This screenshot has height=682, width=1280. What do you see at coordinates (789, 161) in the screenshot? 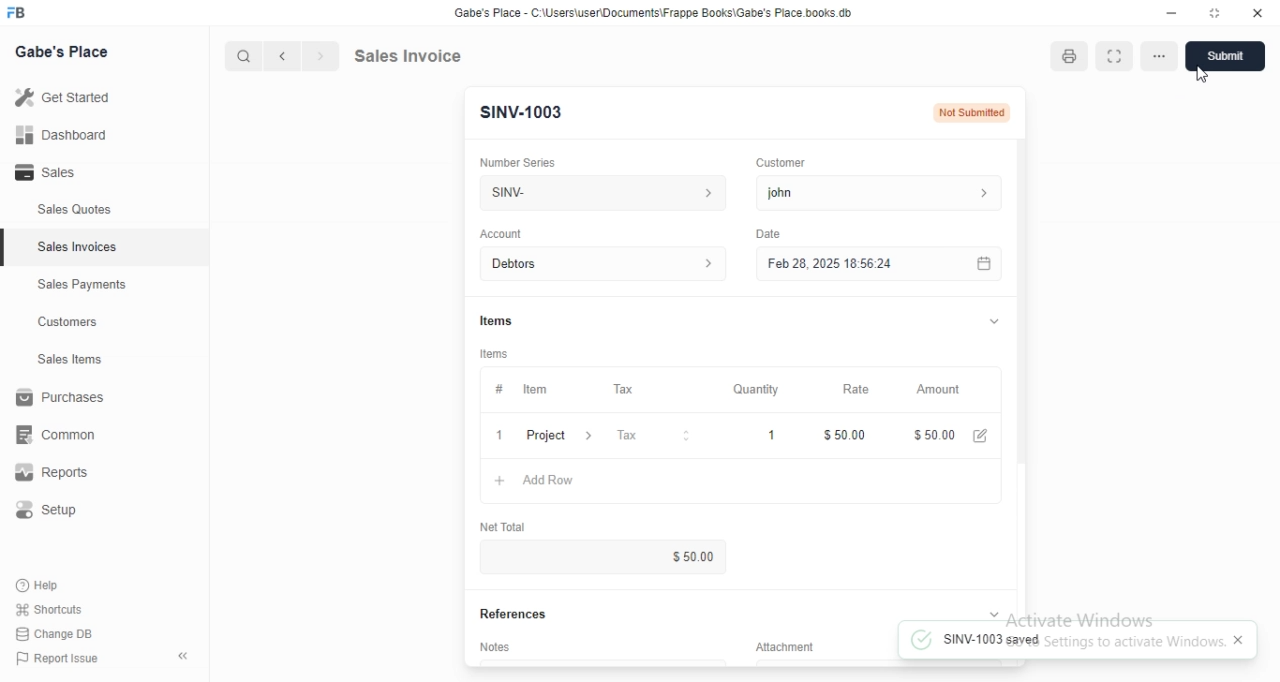
I see `Customer` at bounding box center [789, 161].